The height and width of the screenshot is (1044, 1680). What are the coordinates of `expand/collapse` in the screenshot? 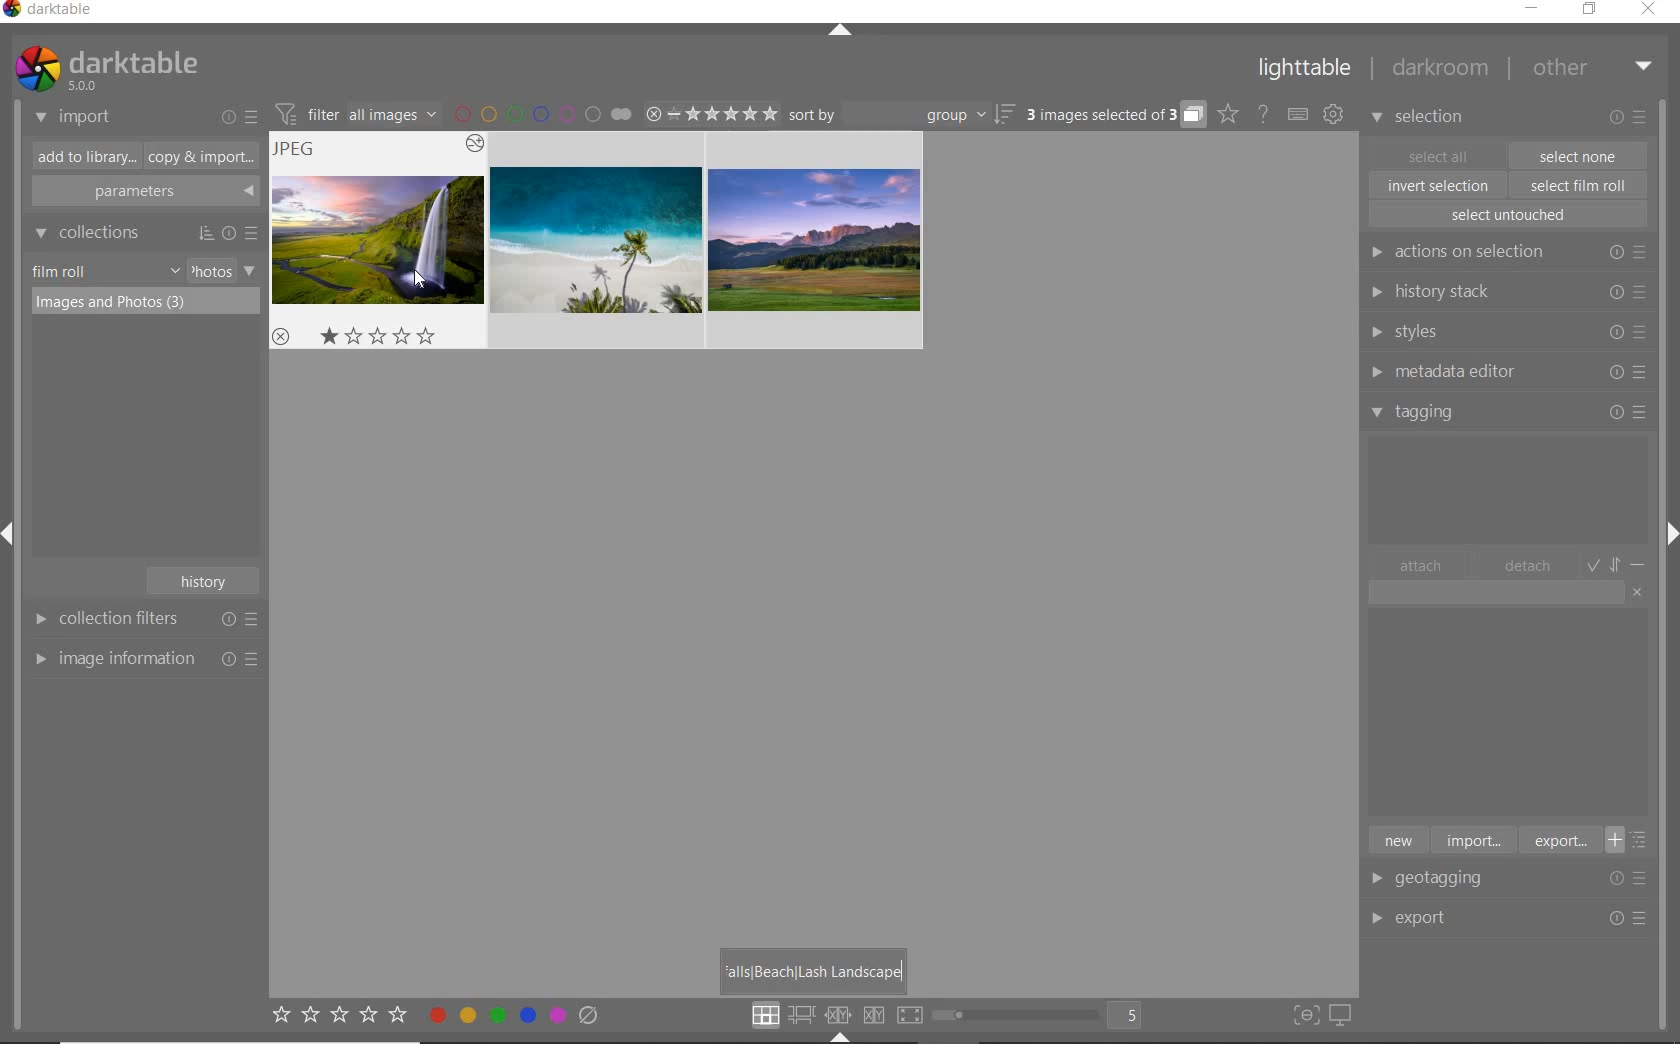 It's located at (841, 33).